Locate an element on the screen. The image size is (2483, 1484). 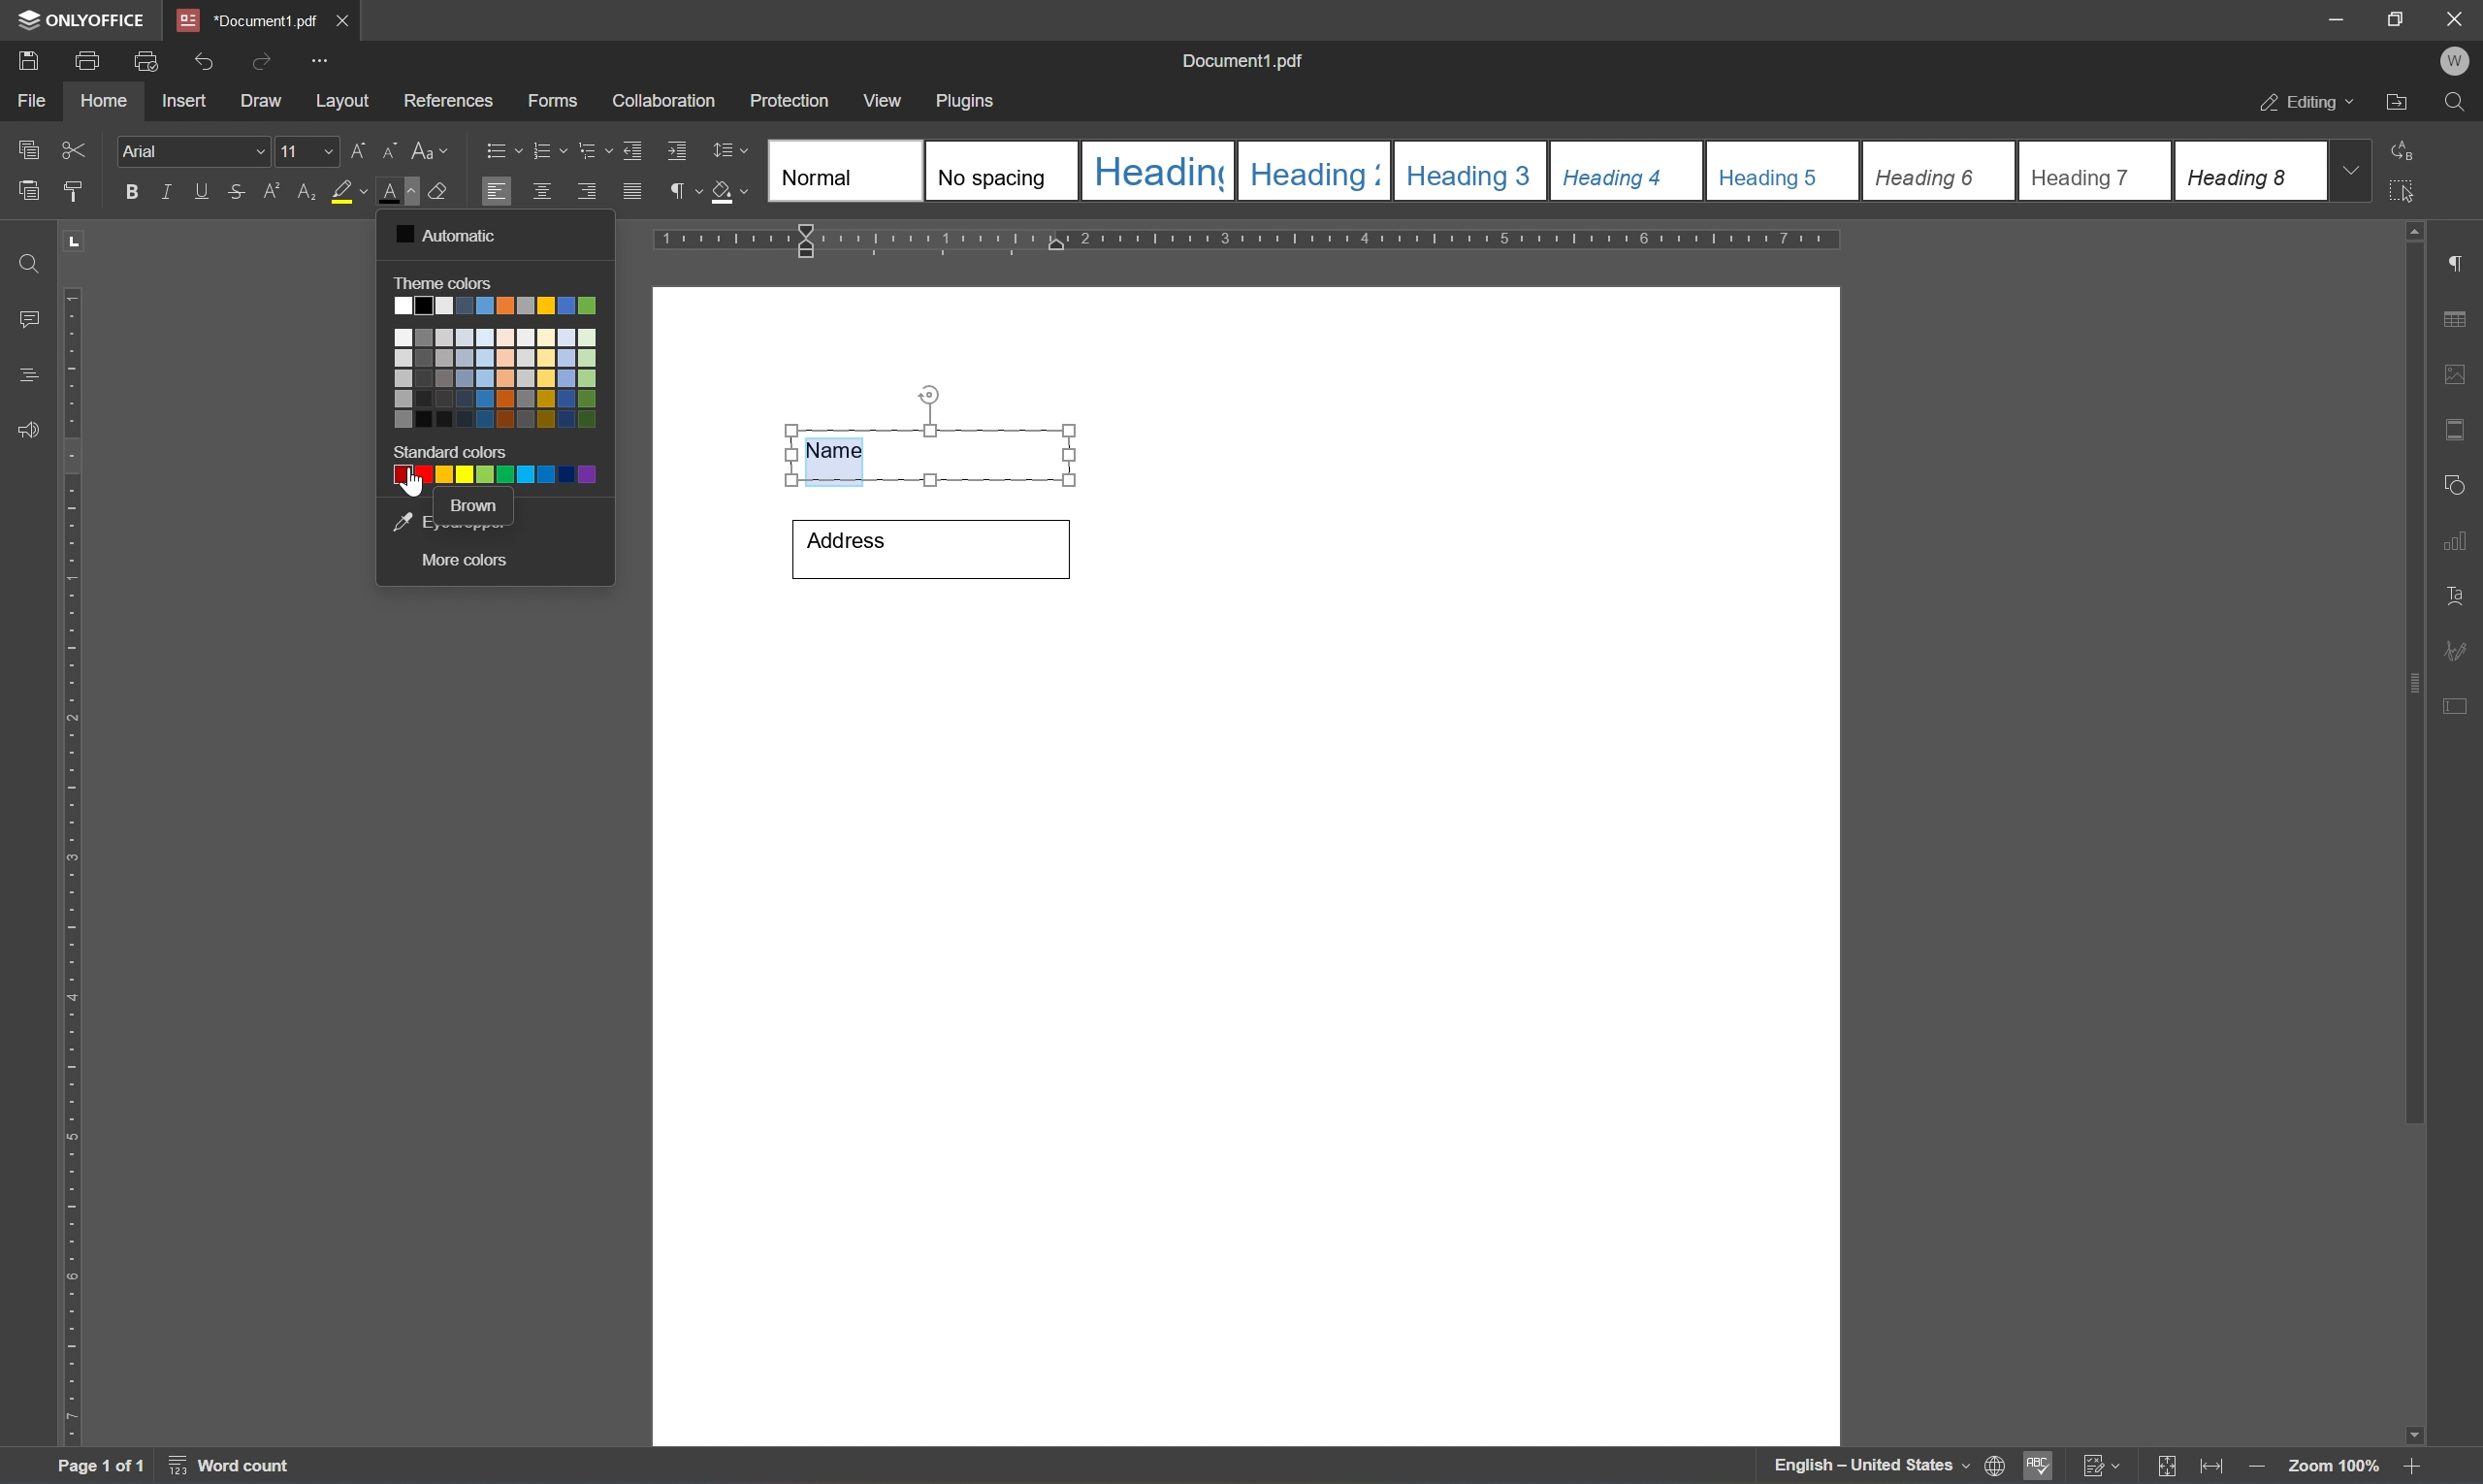
scroll bar is located at coordinates (2415, 685).